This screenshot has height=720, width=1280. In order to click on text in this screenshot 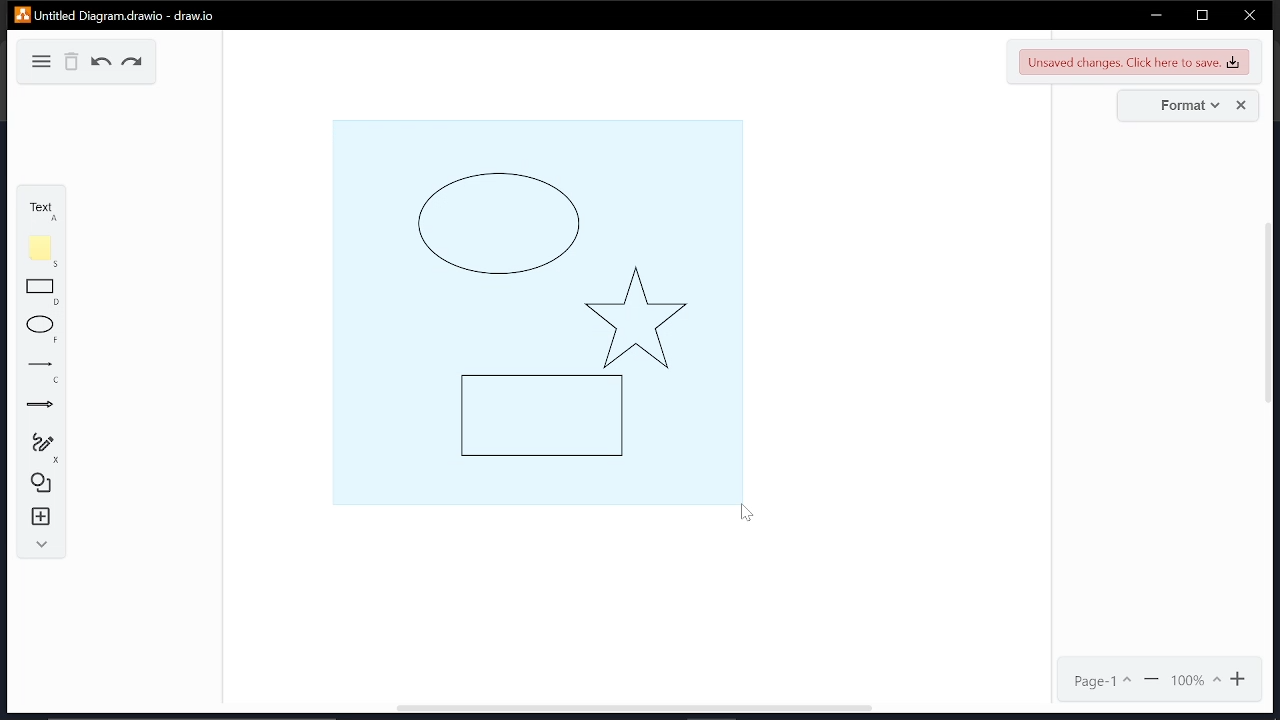, I will do `click(38, 209)`.